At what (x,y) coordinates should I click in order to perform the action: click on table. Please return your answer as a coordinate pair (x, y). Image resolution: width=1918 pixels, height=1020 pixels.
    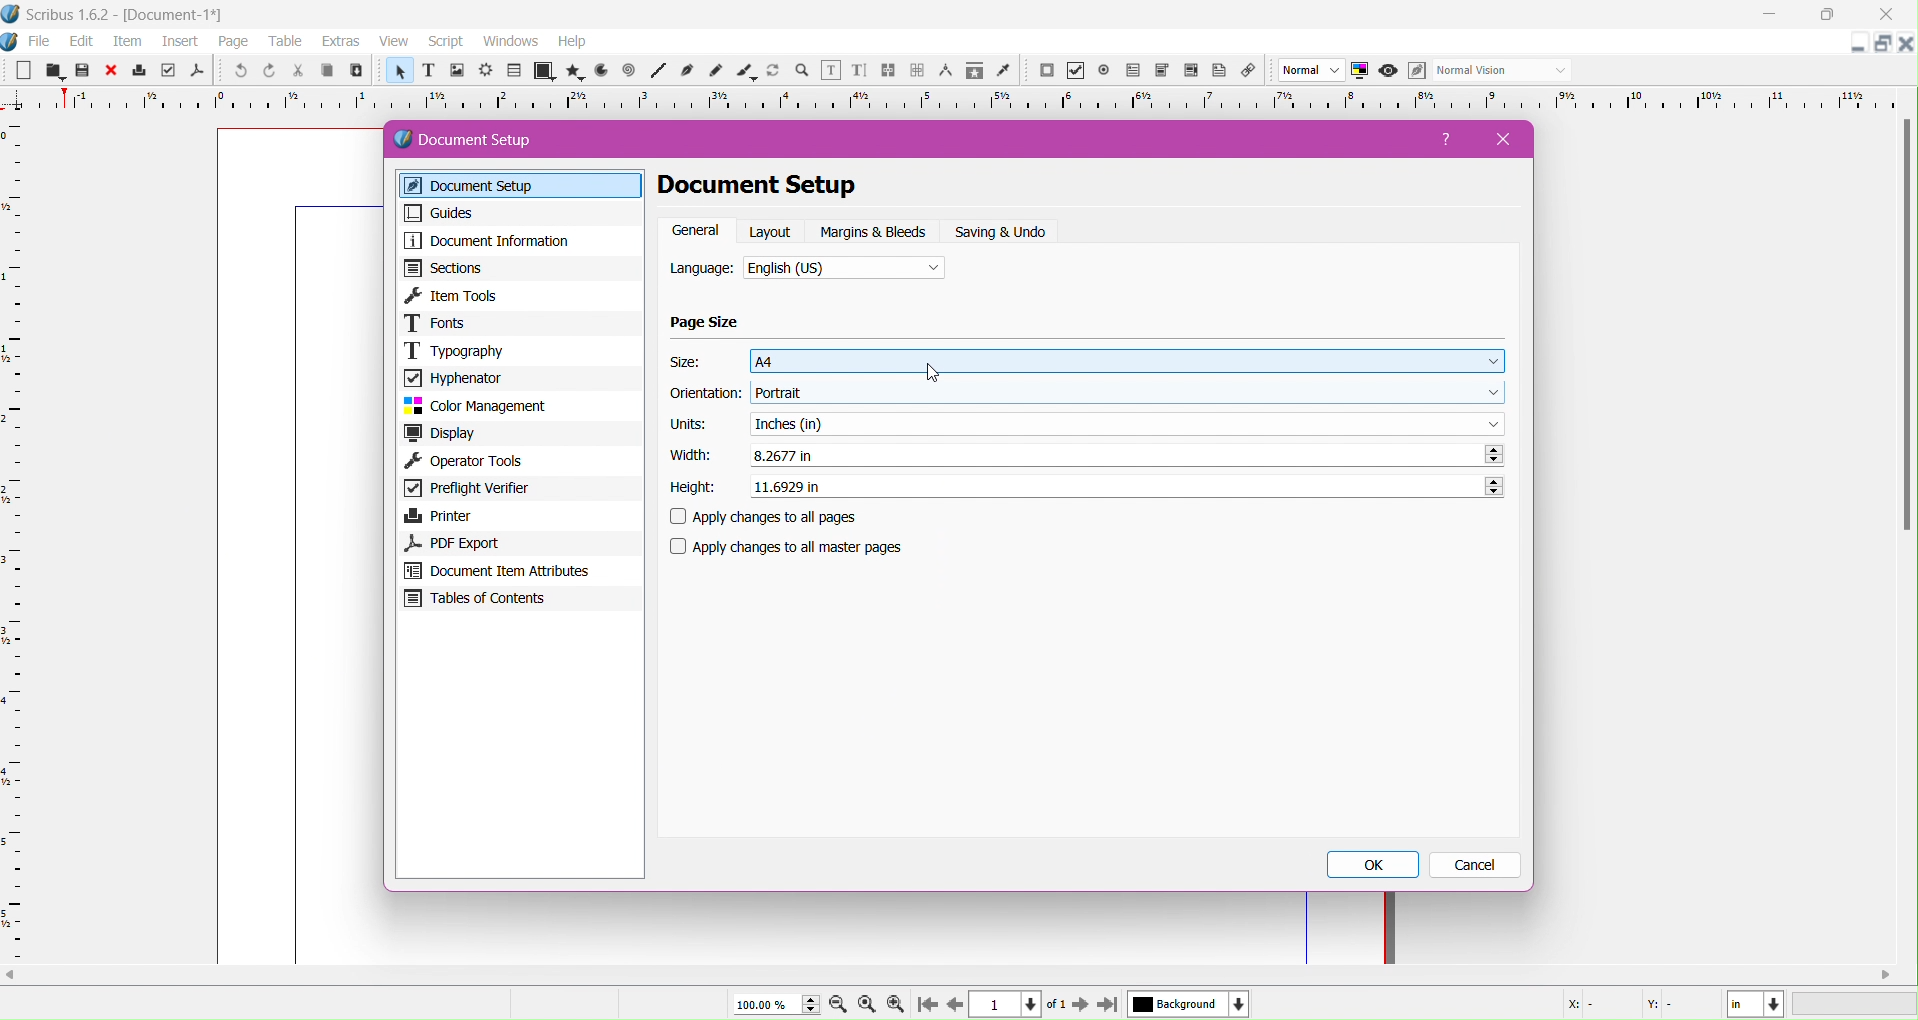
    Looking at the image, I should click on (514, 71).